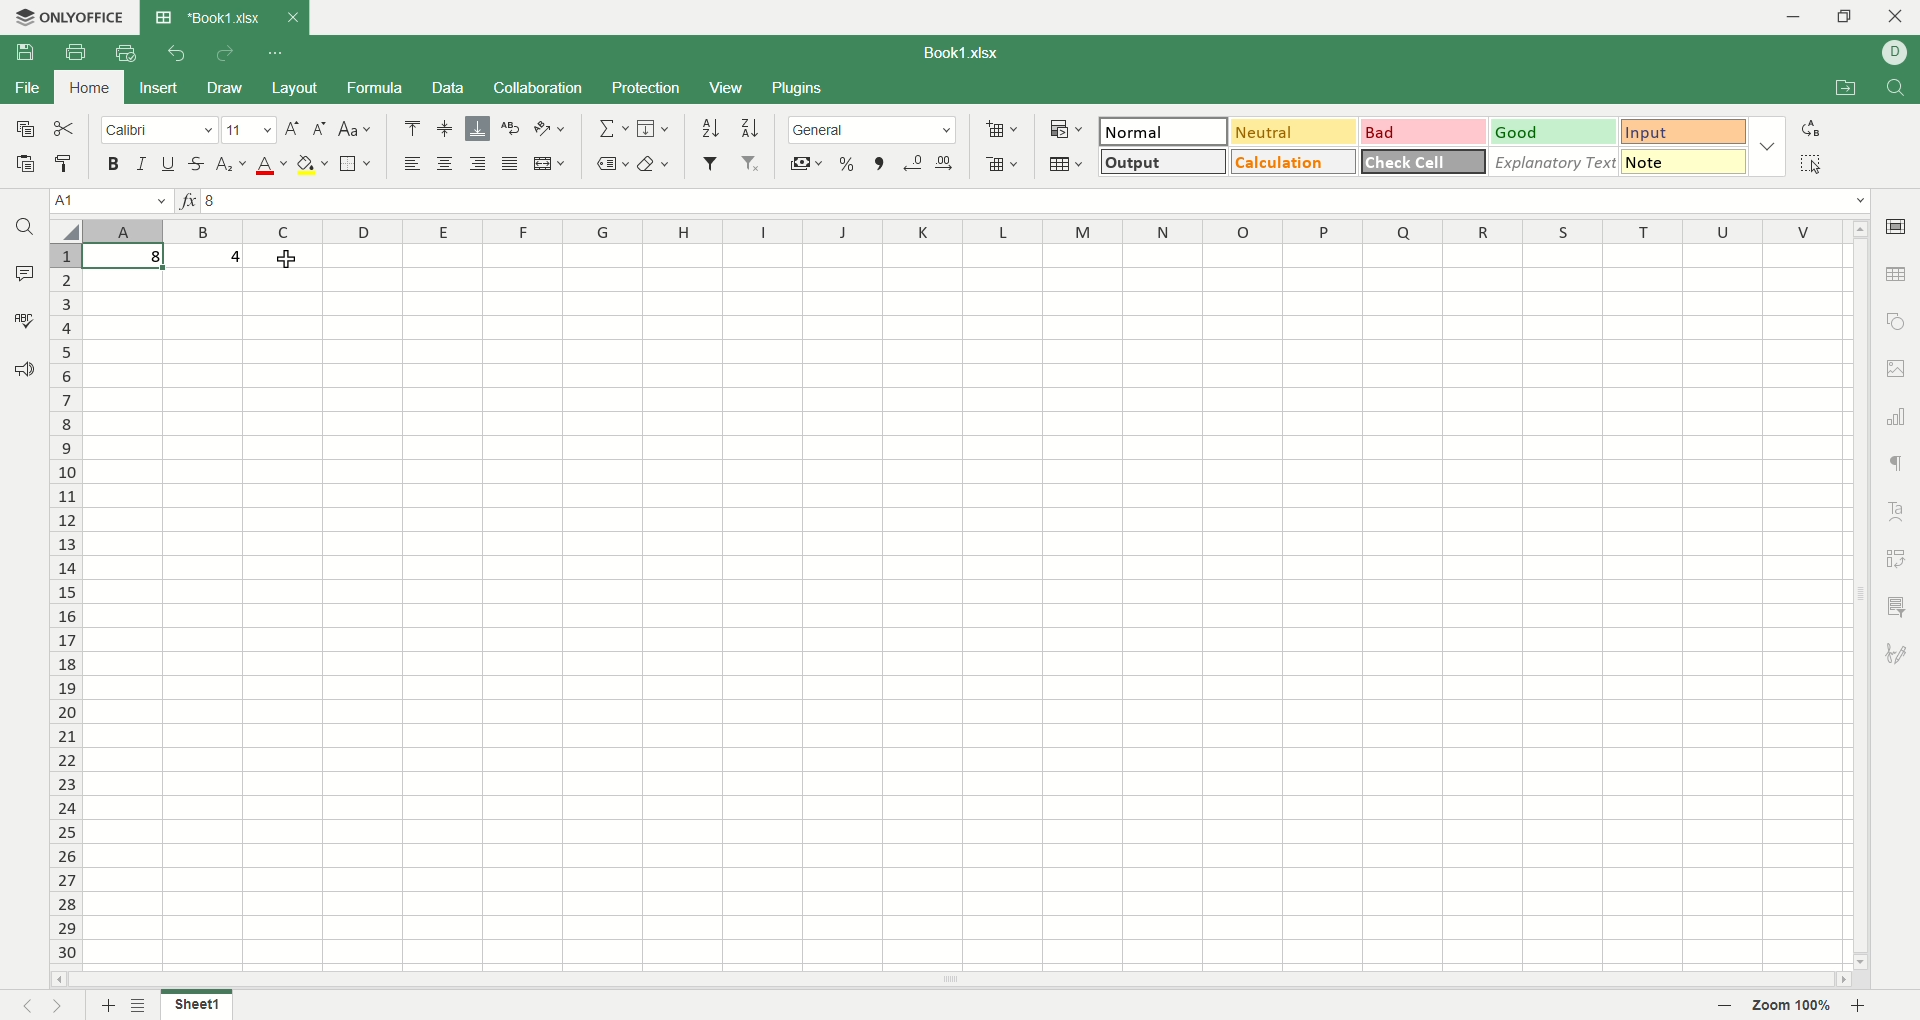 The height and width of the screenshot is (1020, 1920). Describe the element at coordinates (272, 167) in the screenshot. I see `font color` at that location.